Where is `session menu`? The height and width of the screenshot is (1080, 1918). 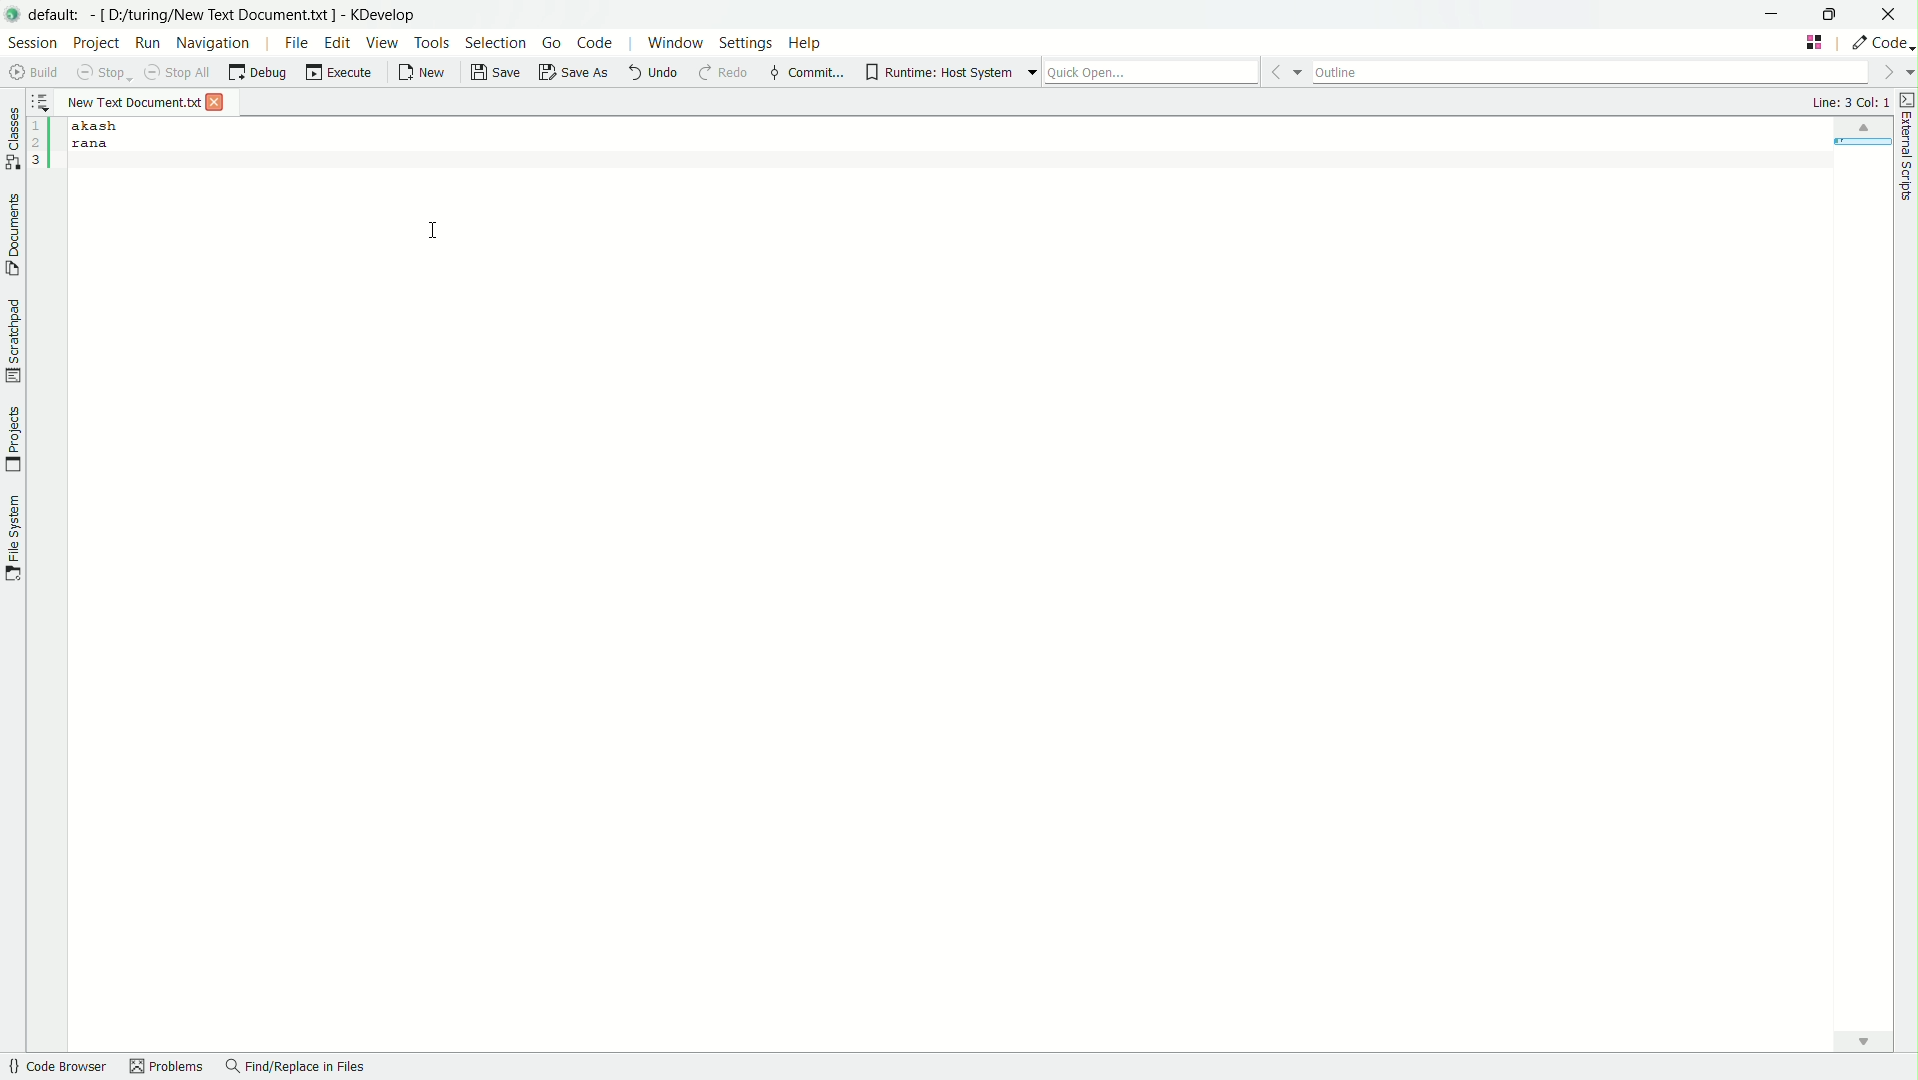 session menu is located at coordinates (32, 42).